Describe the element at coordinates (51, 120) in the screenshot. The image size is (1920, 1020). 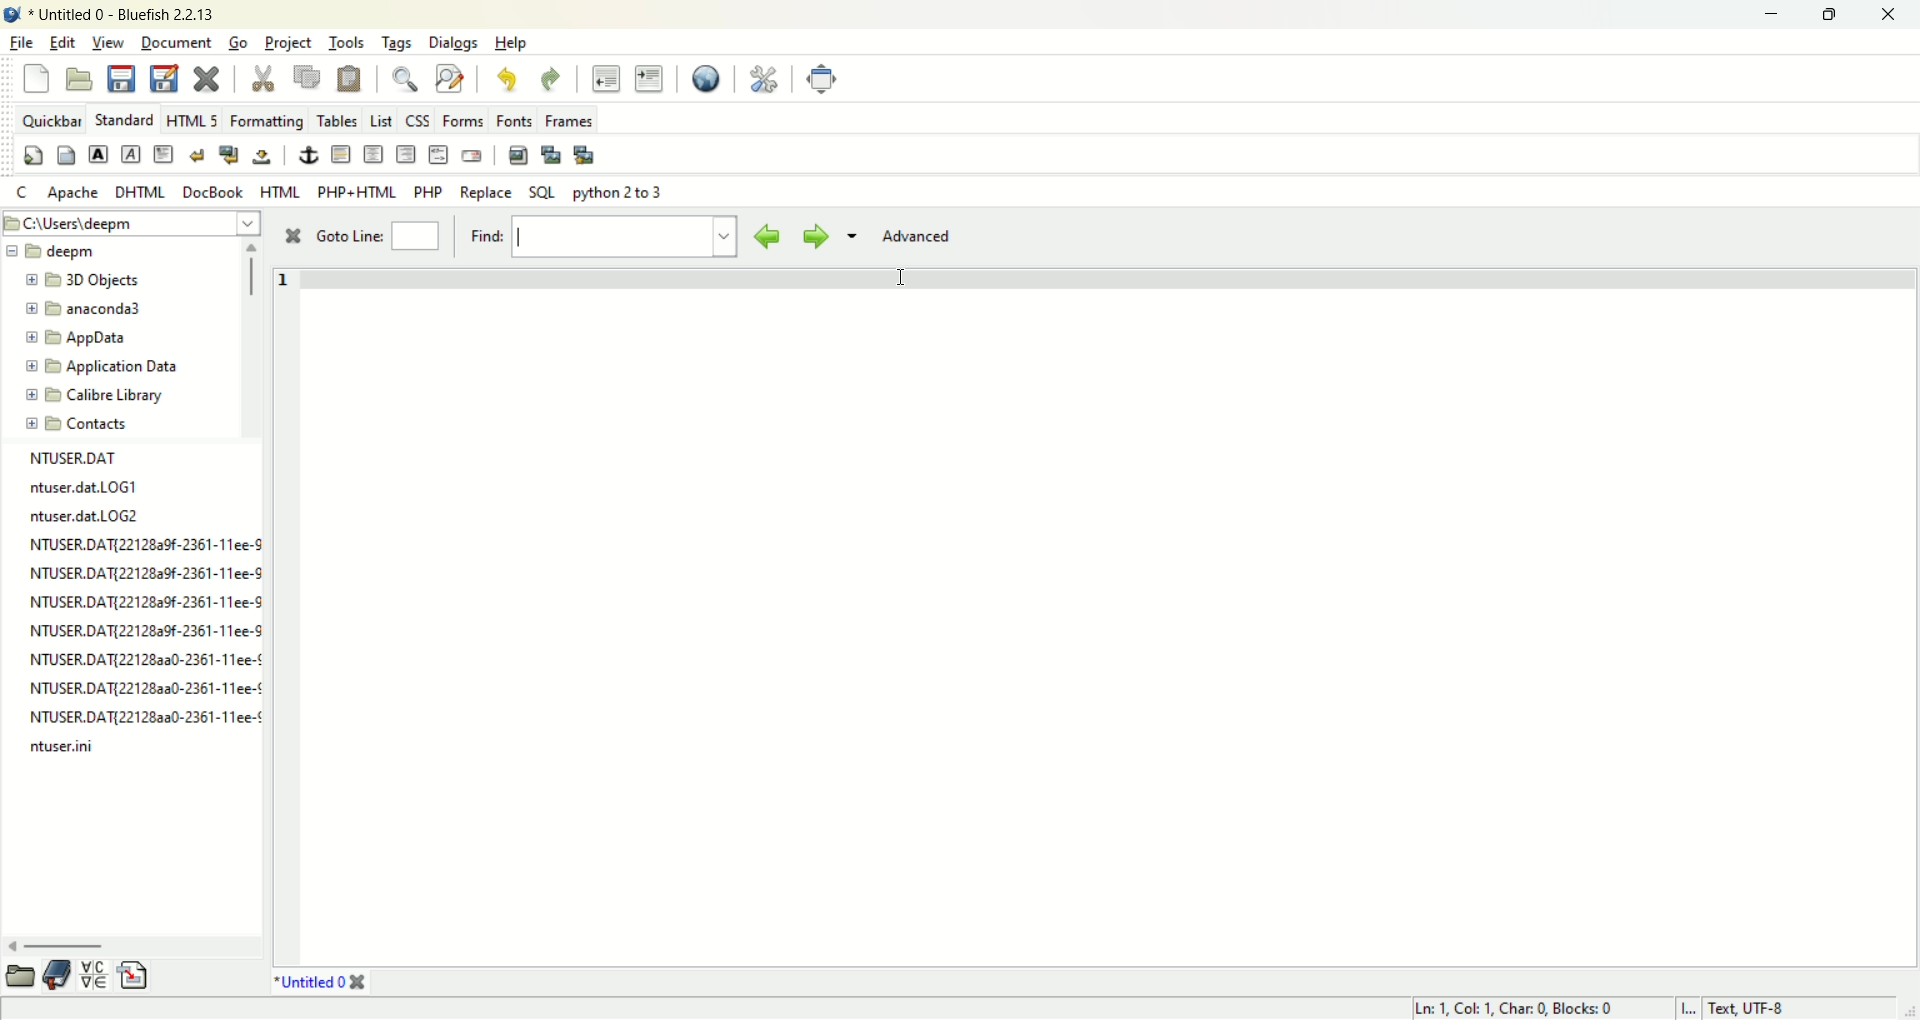
I see `quickbar` at that location.